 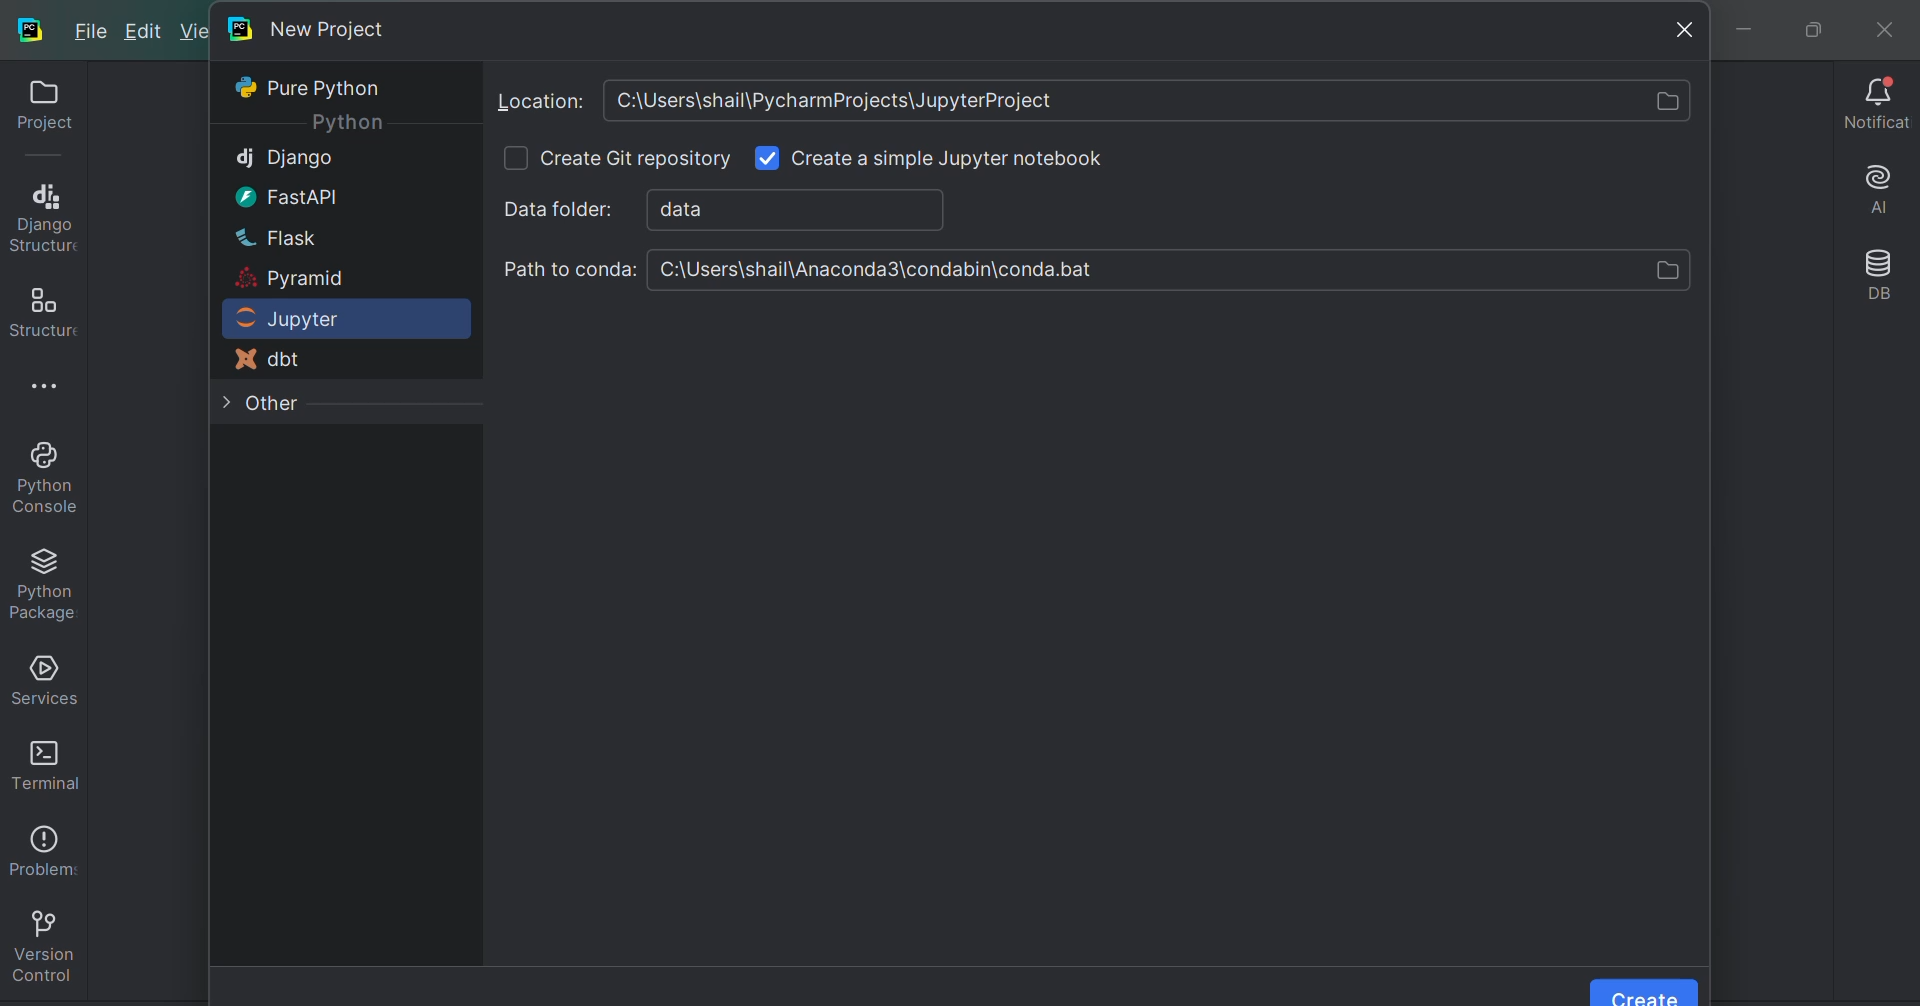 I want to click on Services, so click(x=42, y=676).